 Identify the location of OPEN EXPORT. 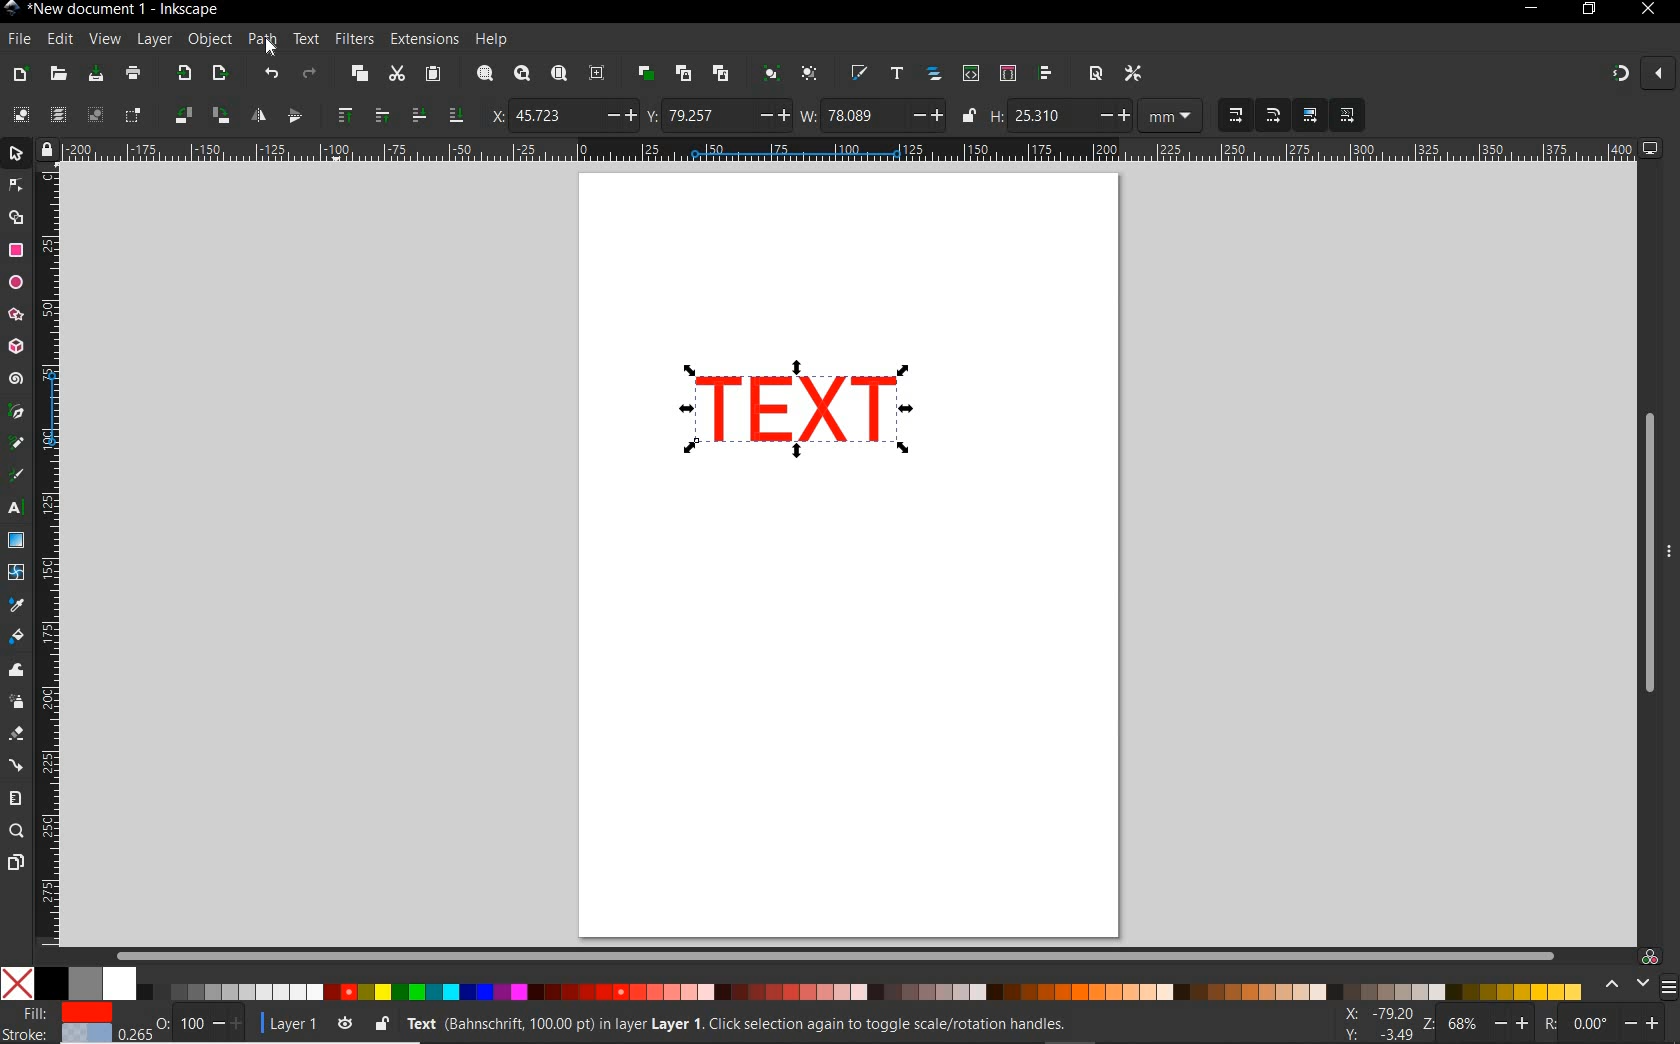
(221, 74).